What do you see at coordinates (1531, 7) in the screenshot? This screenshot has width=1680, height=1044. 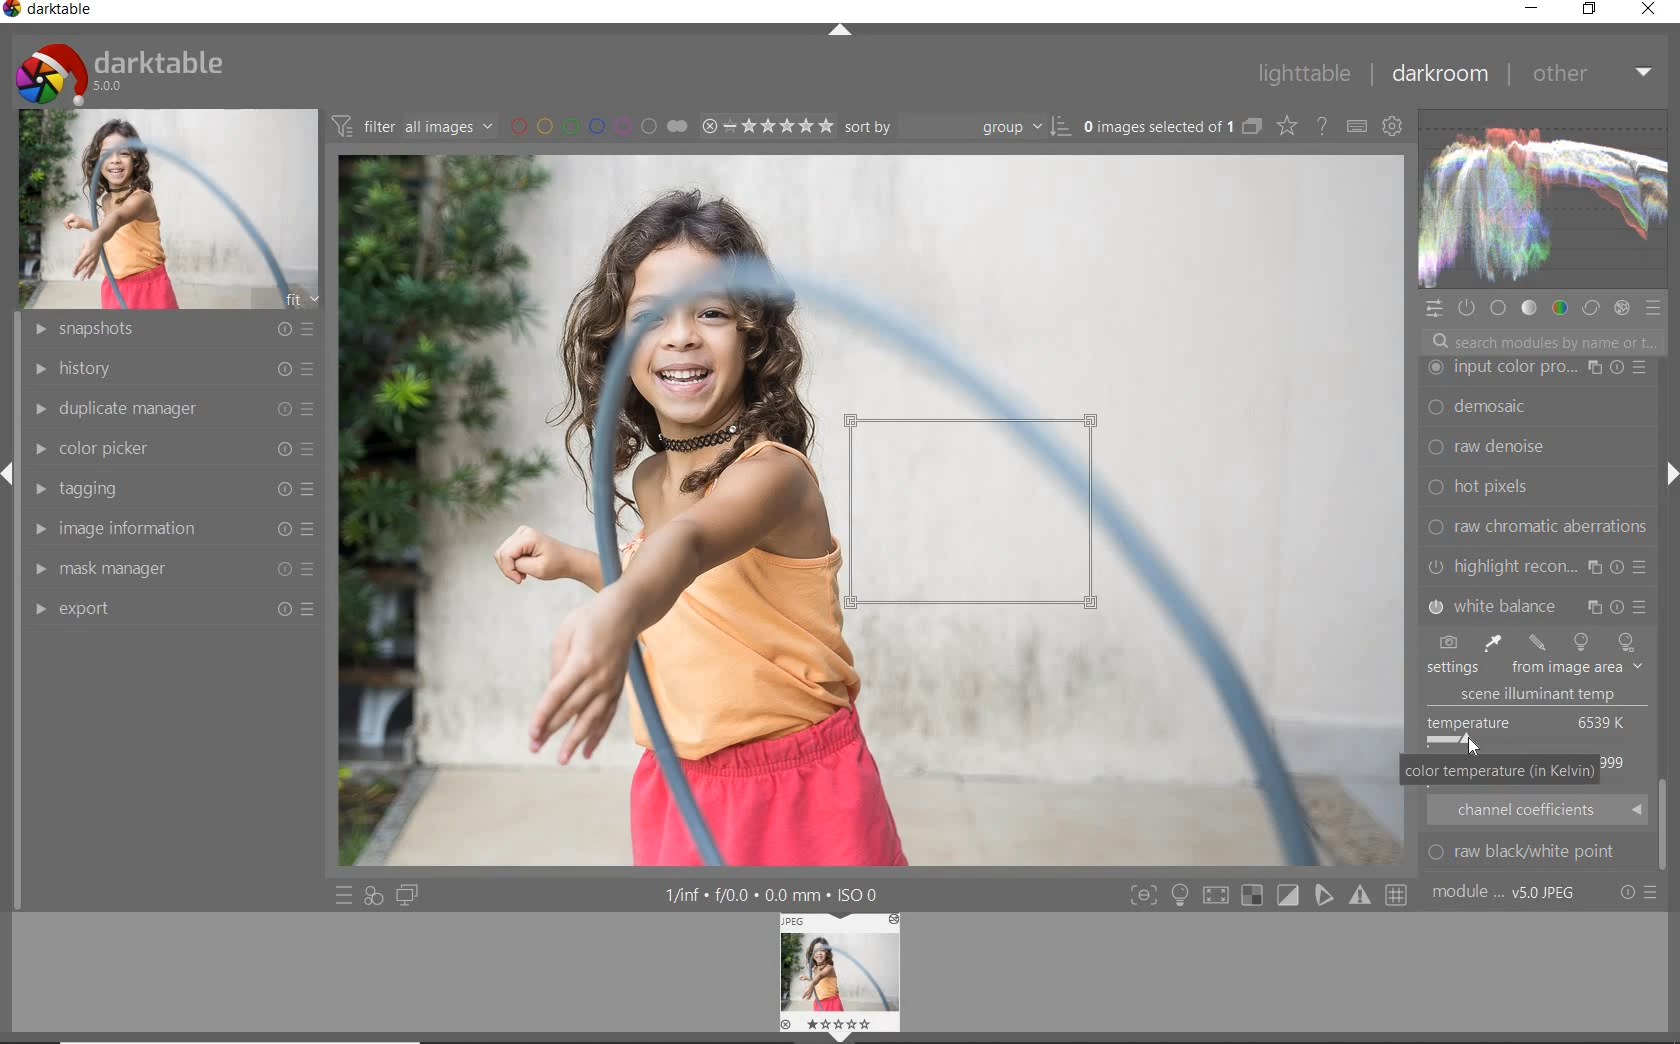 I see `minimize` at bounding box center [1531, 7].